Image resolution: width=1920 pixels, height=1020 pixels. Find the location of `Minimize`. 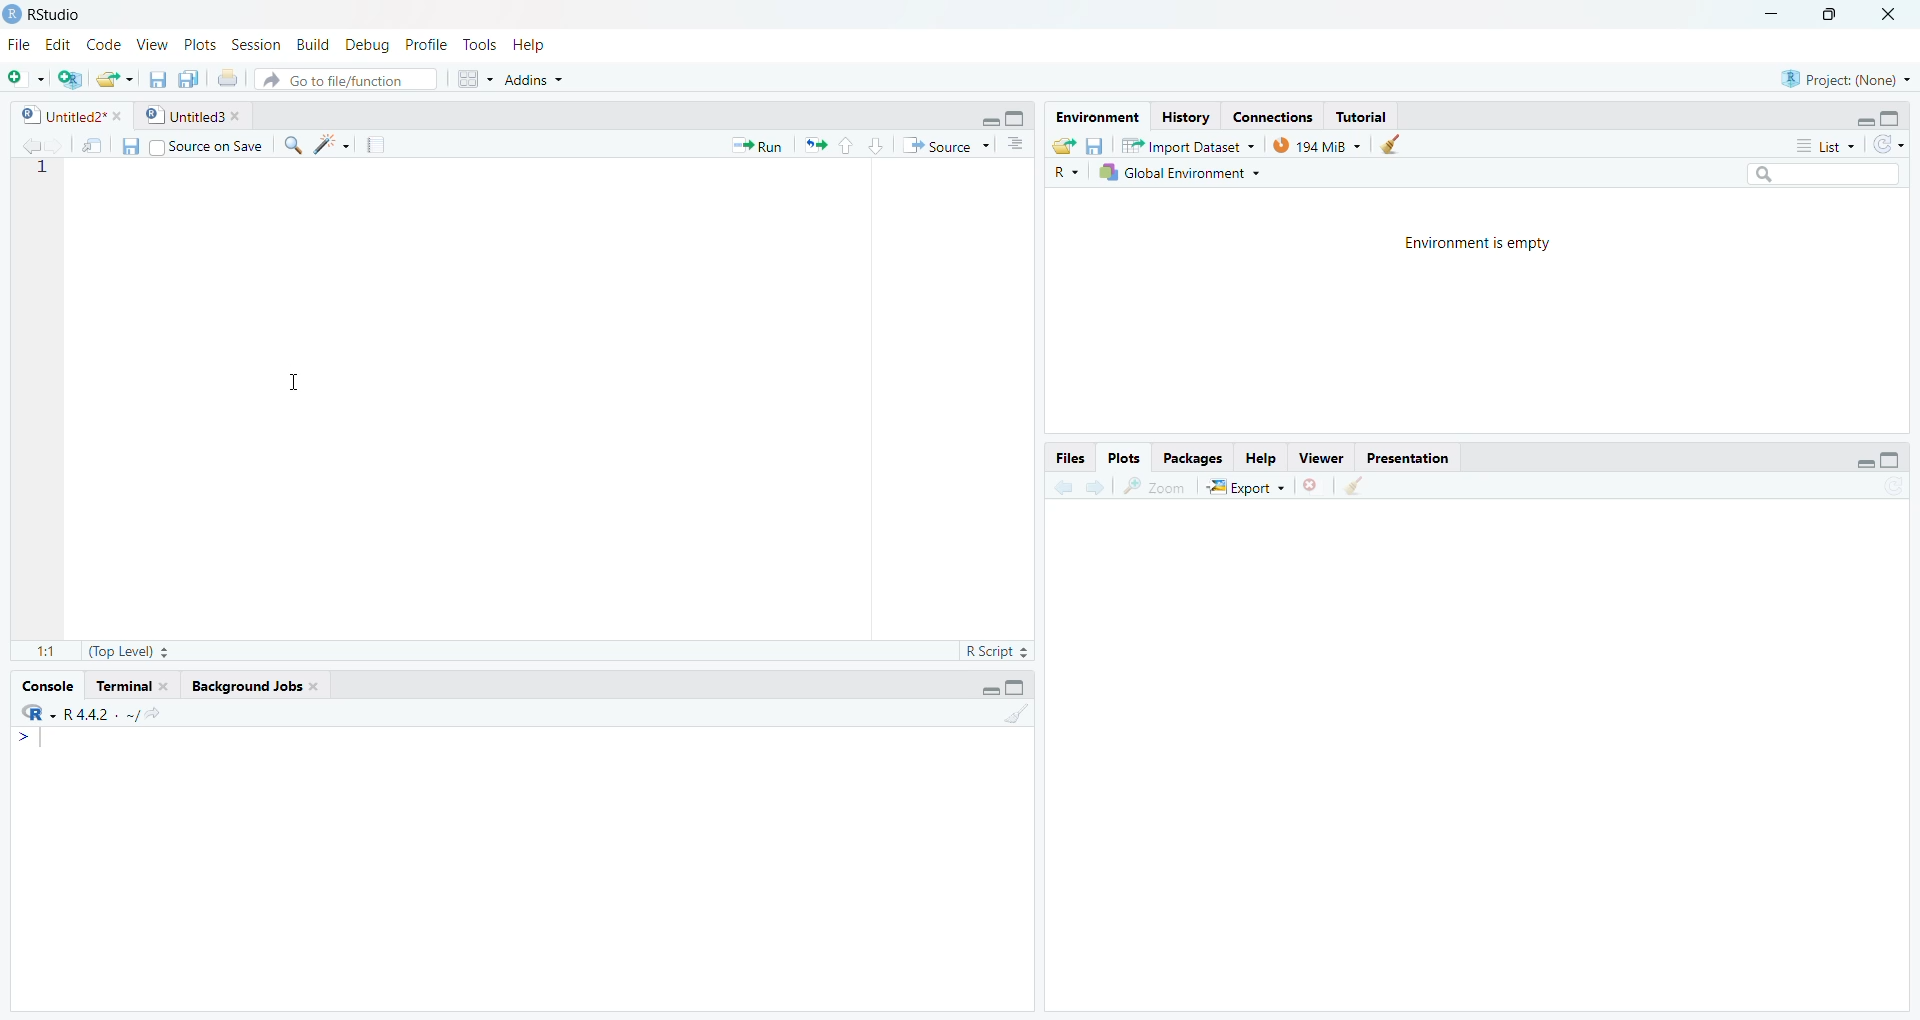

Minimize is located at coordinates (1864, 121).